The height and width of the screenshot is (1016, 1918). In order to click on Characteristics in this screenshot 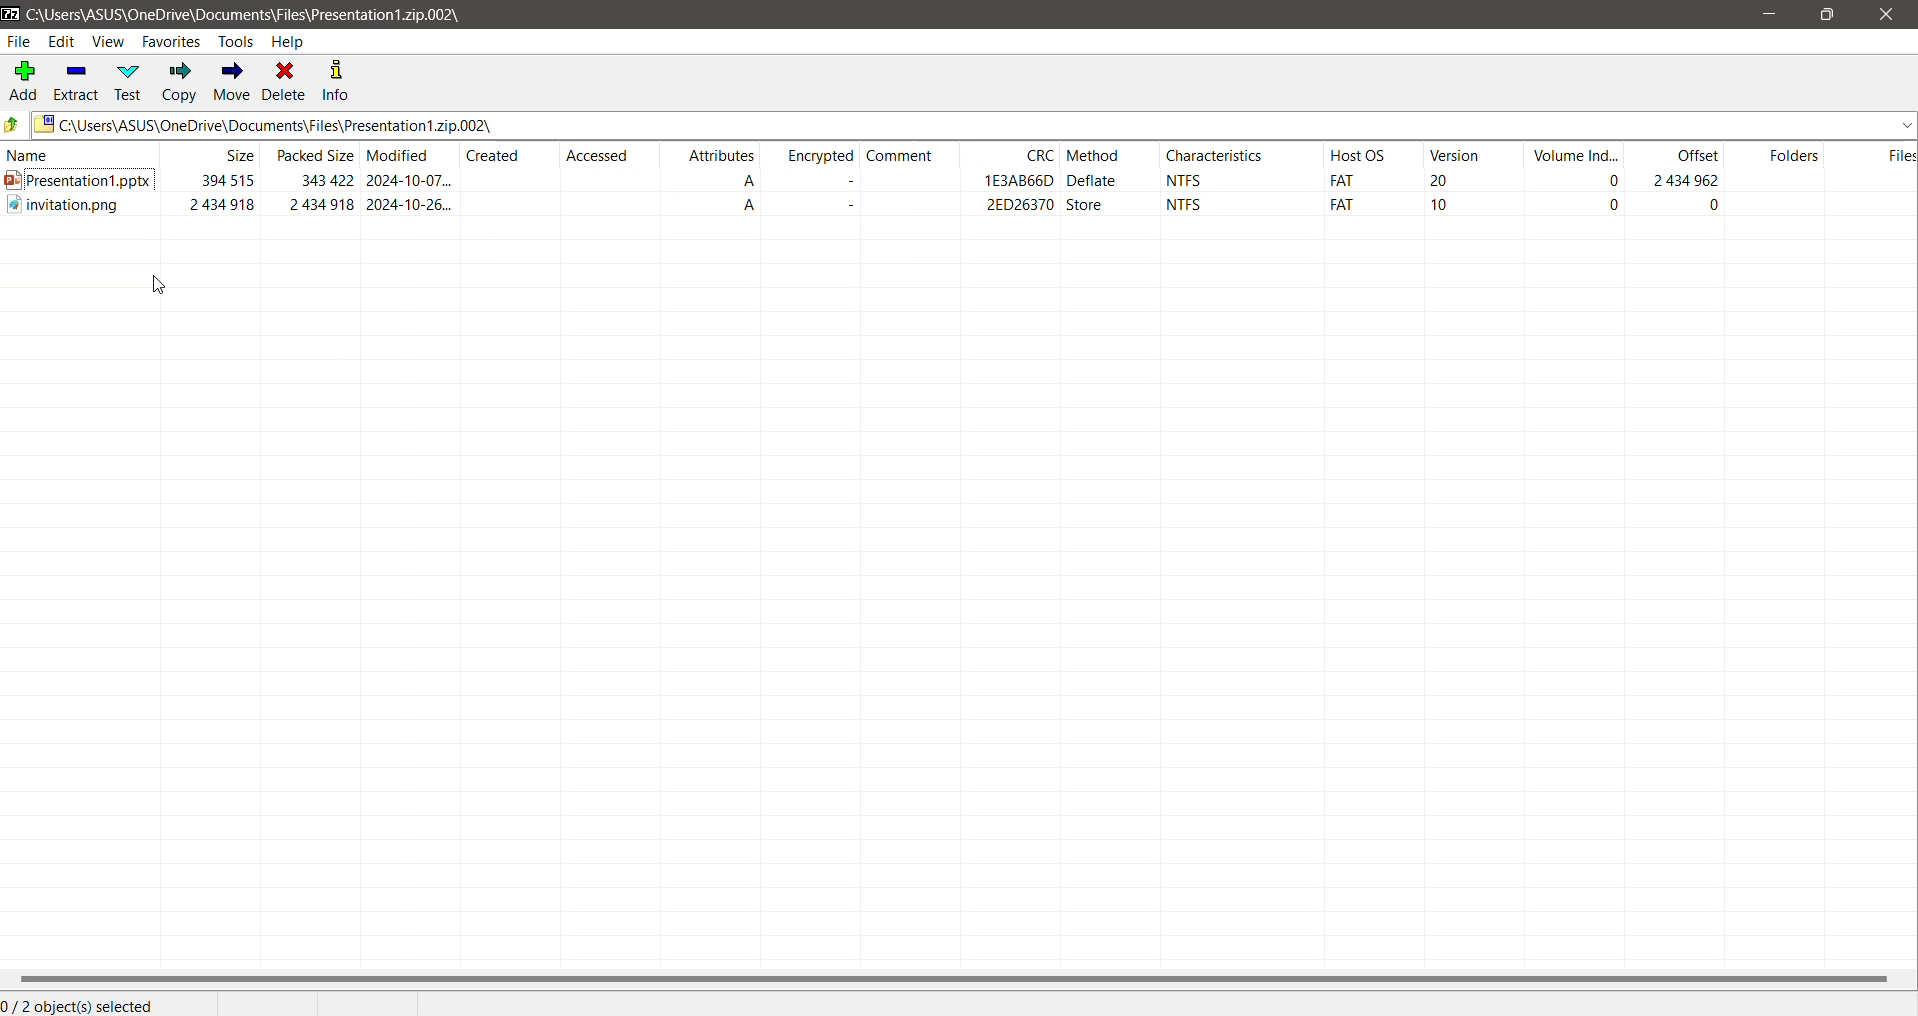, I will do `click(1214, 153)`.